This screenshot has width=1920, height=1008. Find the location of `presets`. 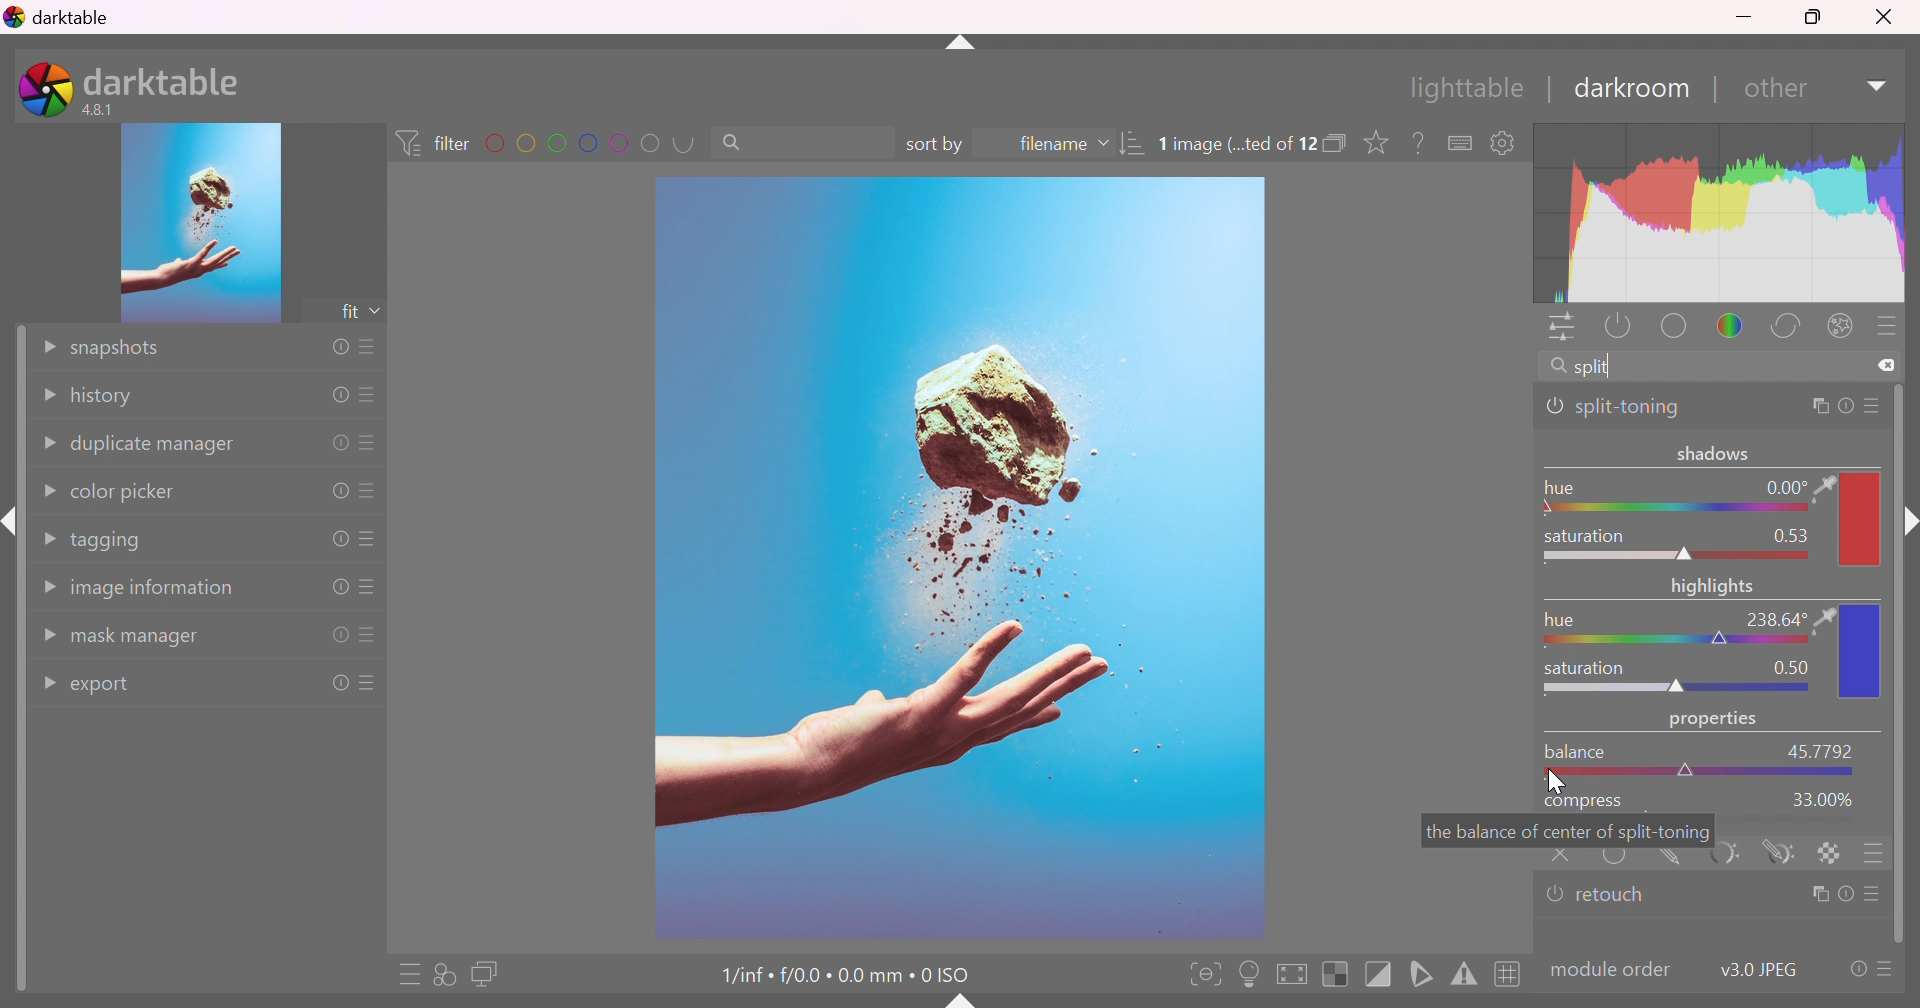

presets is located at coordinates (370, 636).